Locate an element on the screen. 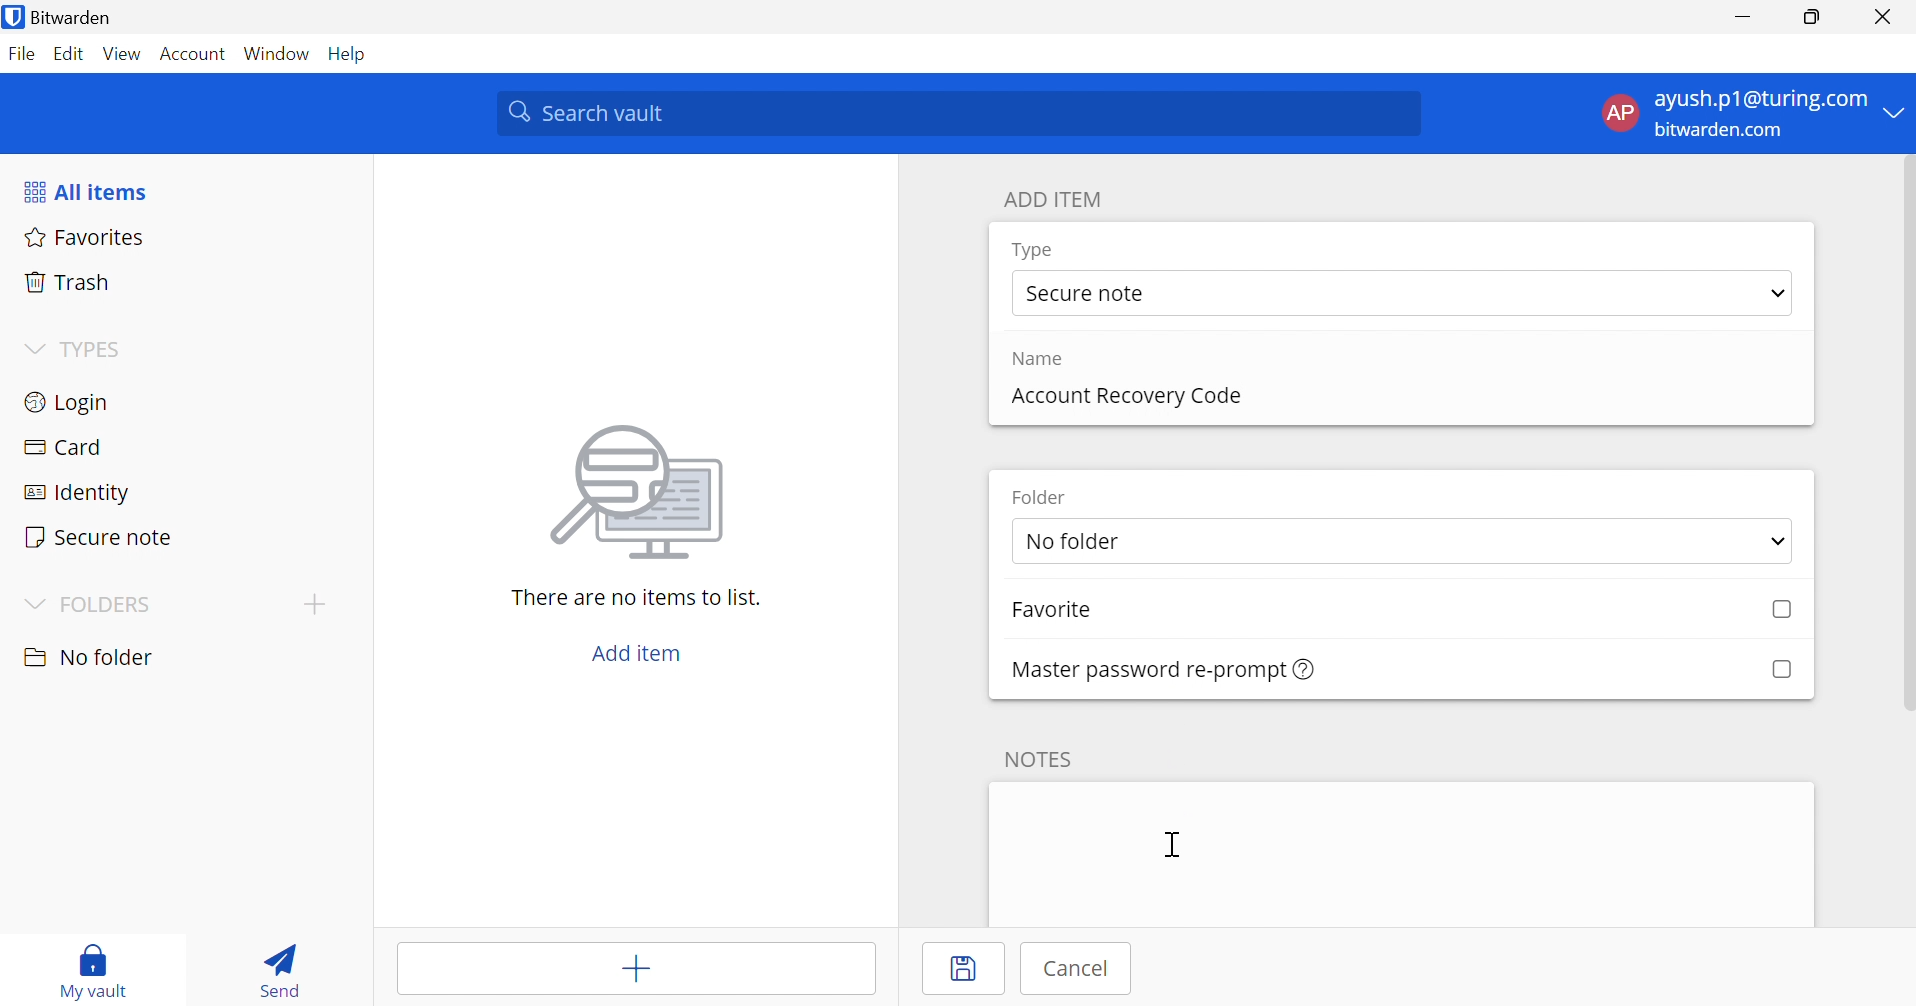  Name is located at coordinates (1044, 359).